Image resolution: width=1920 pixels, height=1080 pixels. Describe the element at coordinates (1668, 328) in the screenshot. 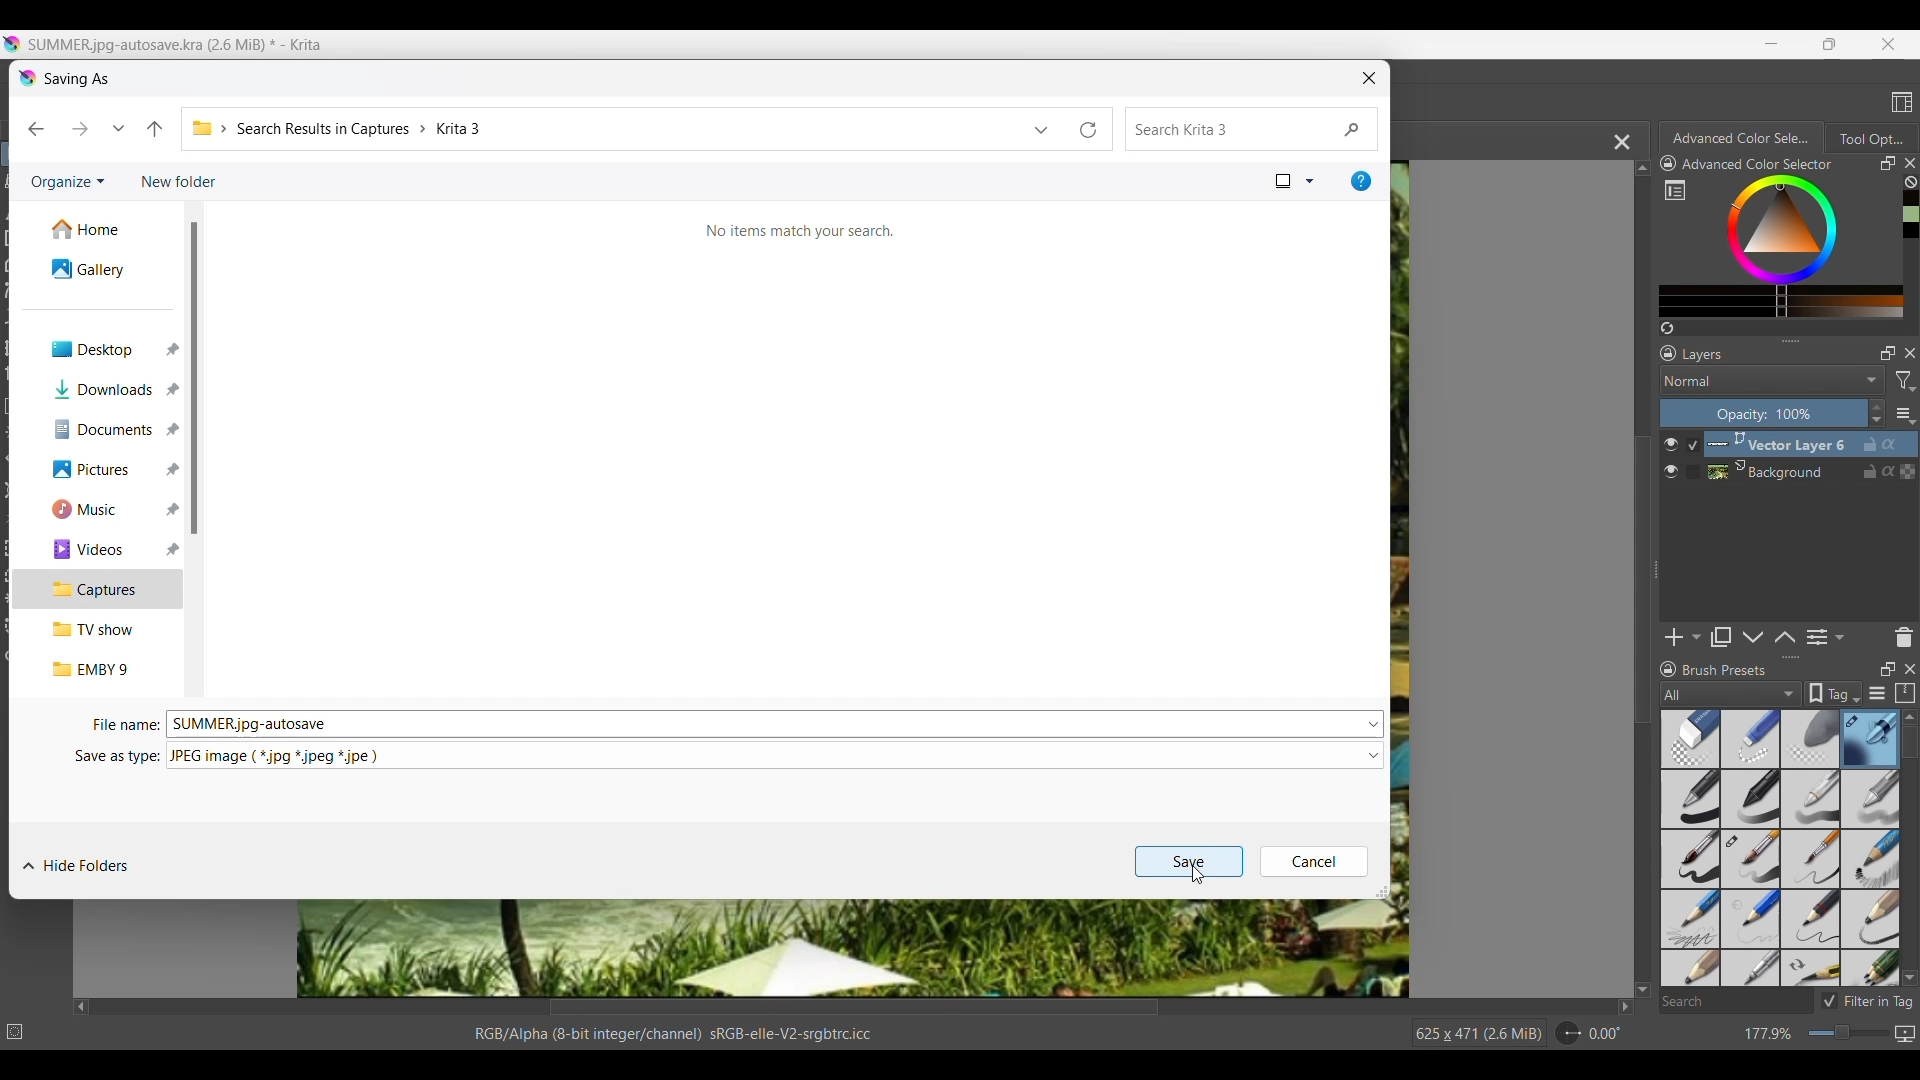

I see `Create a list of colors from the image` at that location.